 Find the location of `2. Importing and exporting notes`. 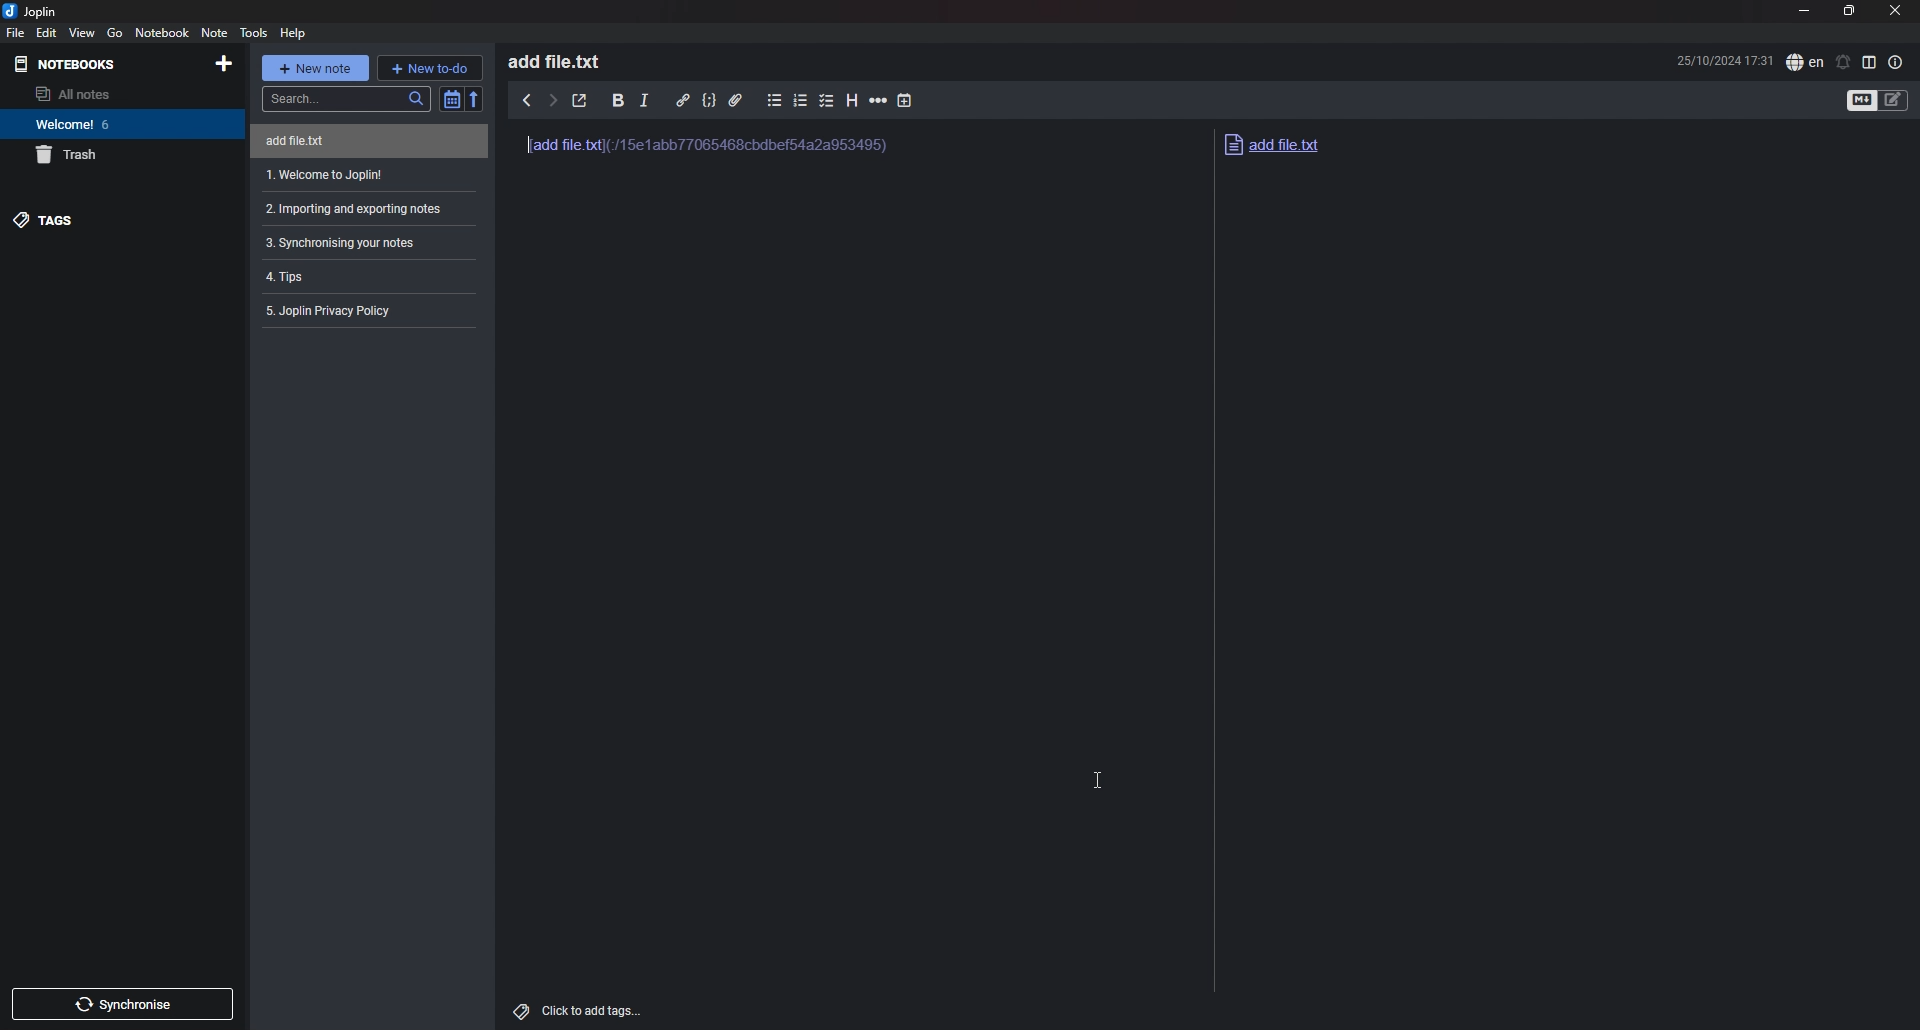

2. Importing and exporting notes is located at coordinates (365, 208).